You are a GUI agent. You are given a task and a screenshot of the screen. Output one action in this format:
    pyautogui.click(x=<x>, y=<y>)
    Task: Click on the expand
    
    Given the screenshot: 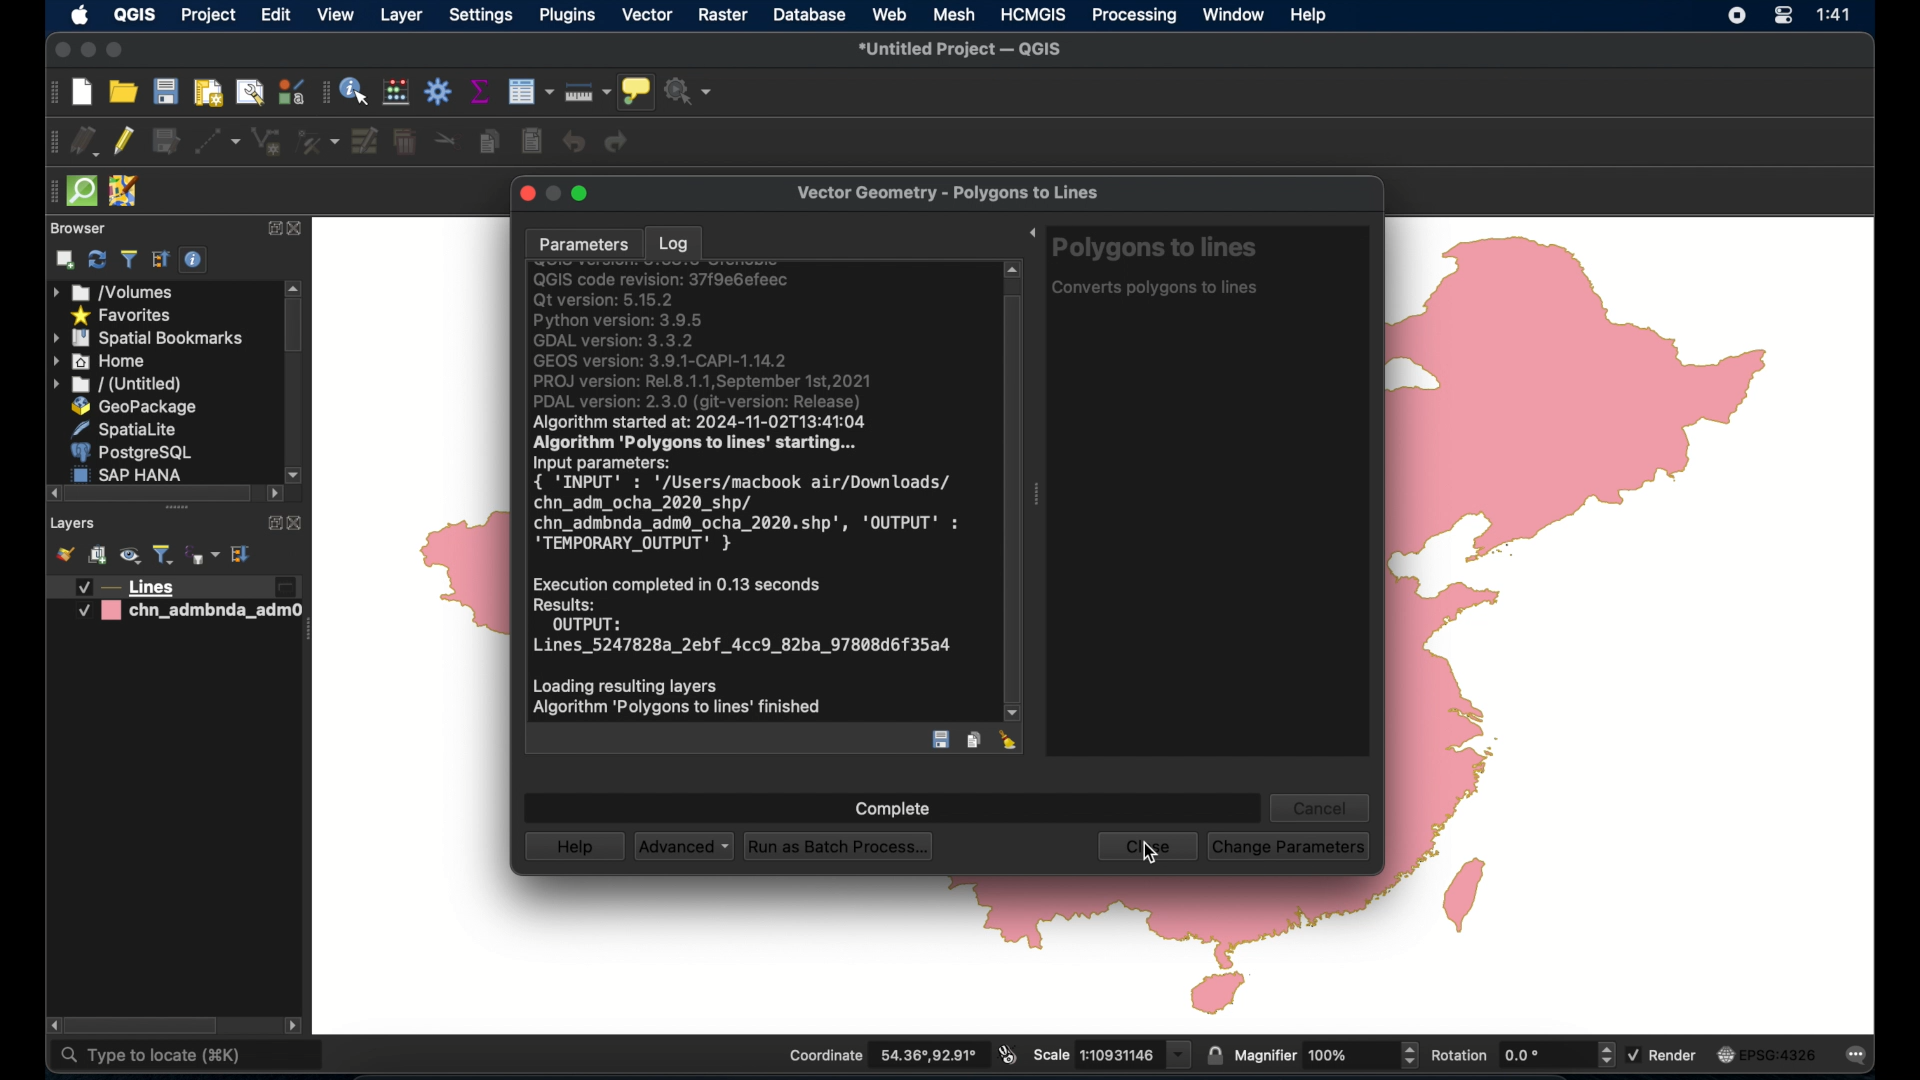 What is the action you would take?
    pyautogui.click(x=269, y=230)
    